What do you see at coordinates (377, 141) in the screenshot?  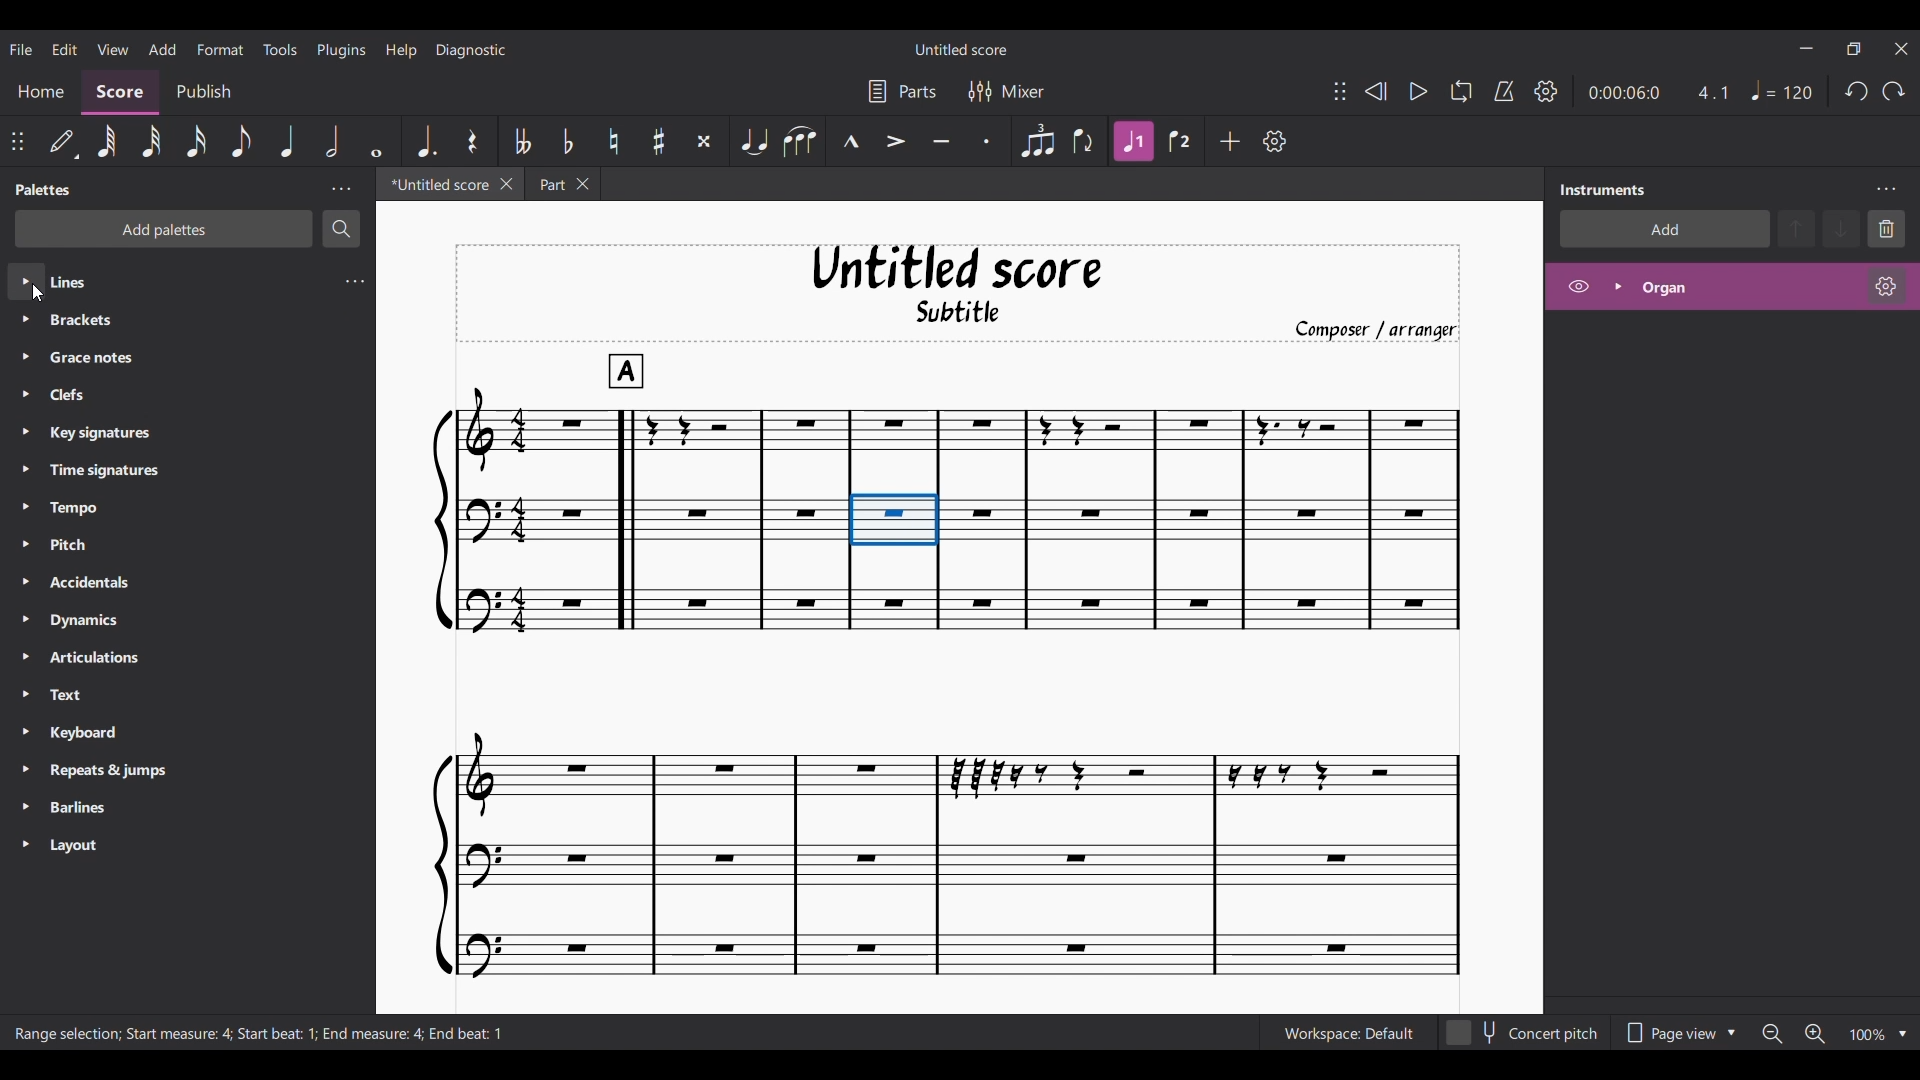 I see `Whole note` at bounding box center [377, 141].